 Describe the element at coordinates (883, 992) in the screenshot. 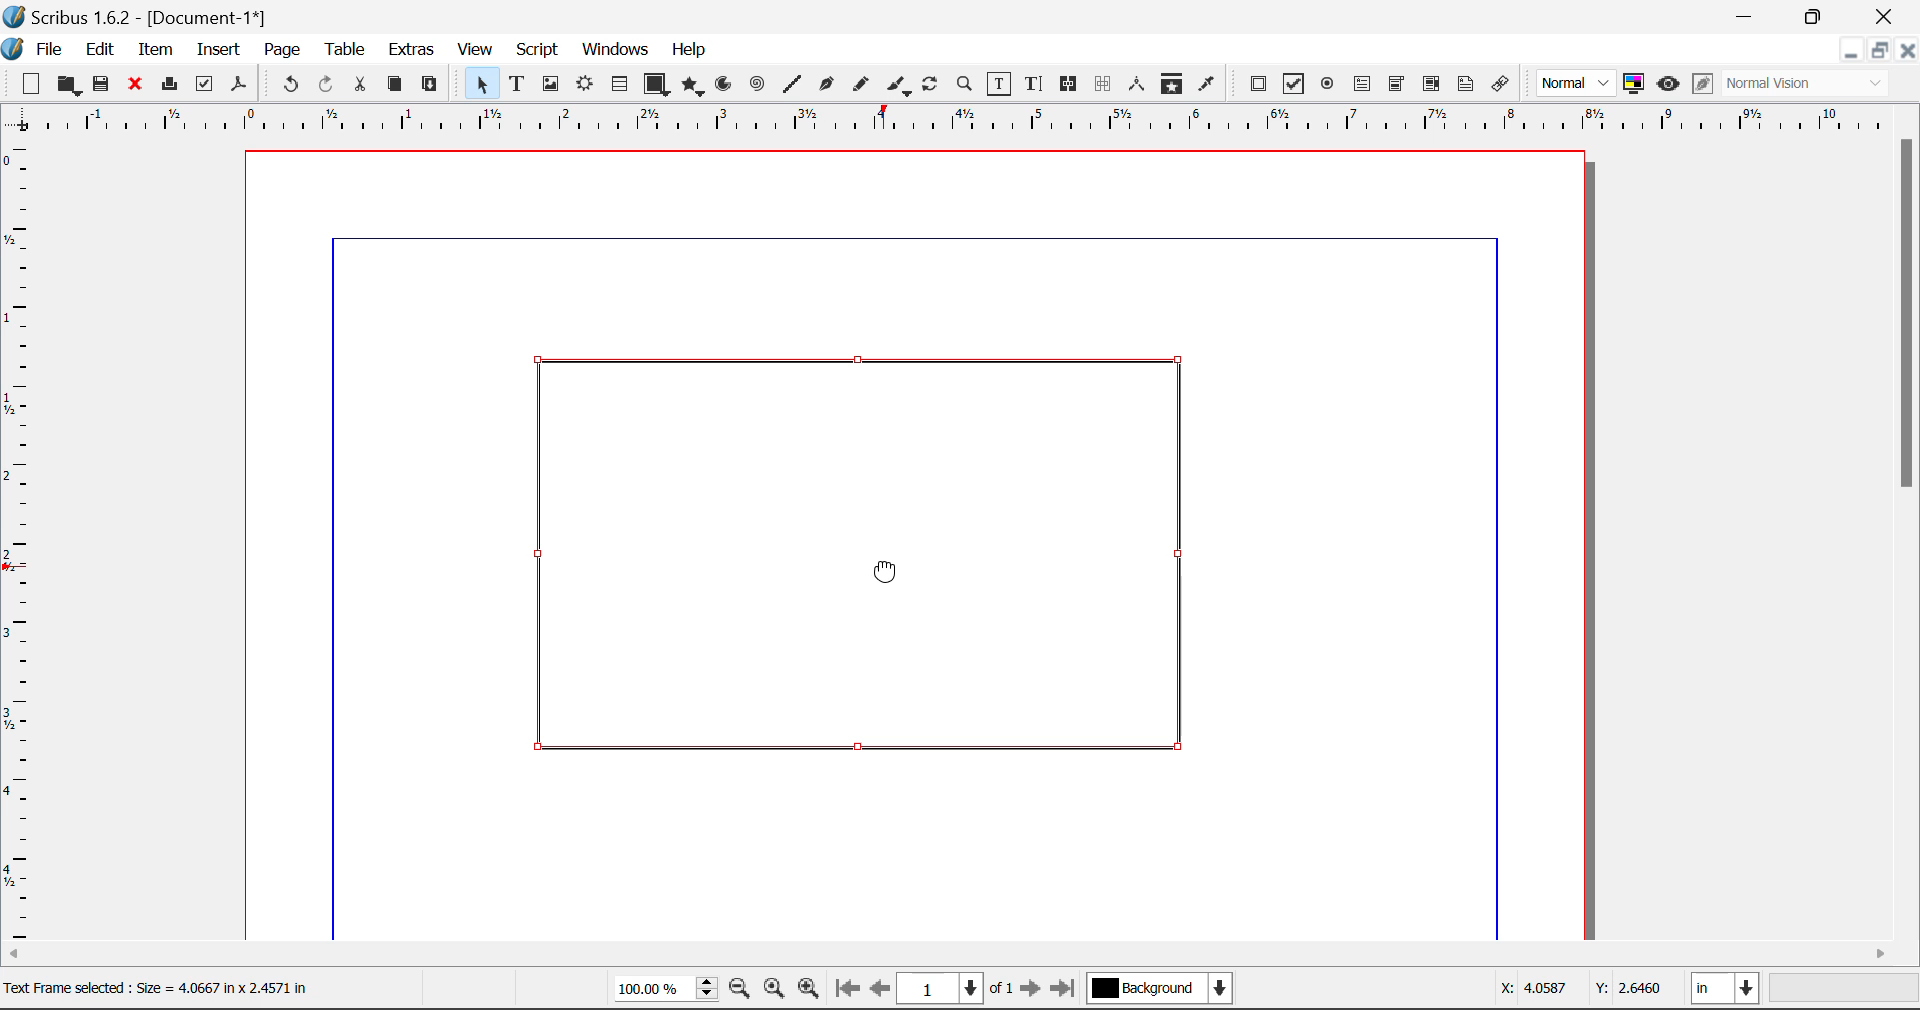

I see `Previous Page` at that location.